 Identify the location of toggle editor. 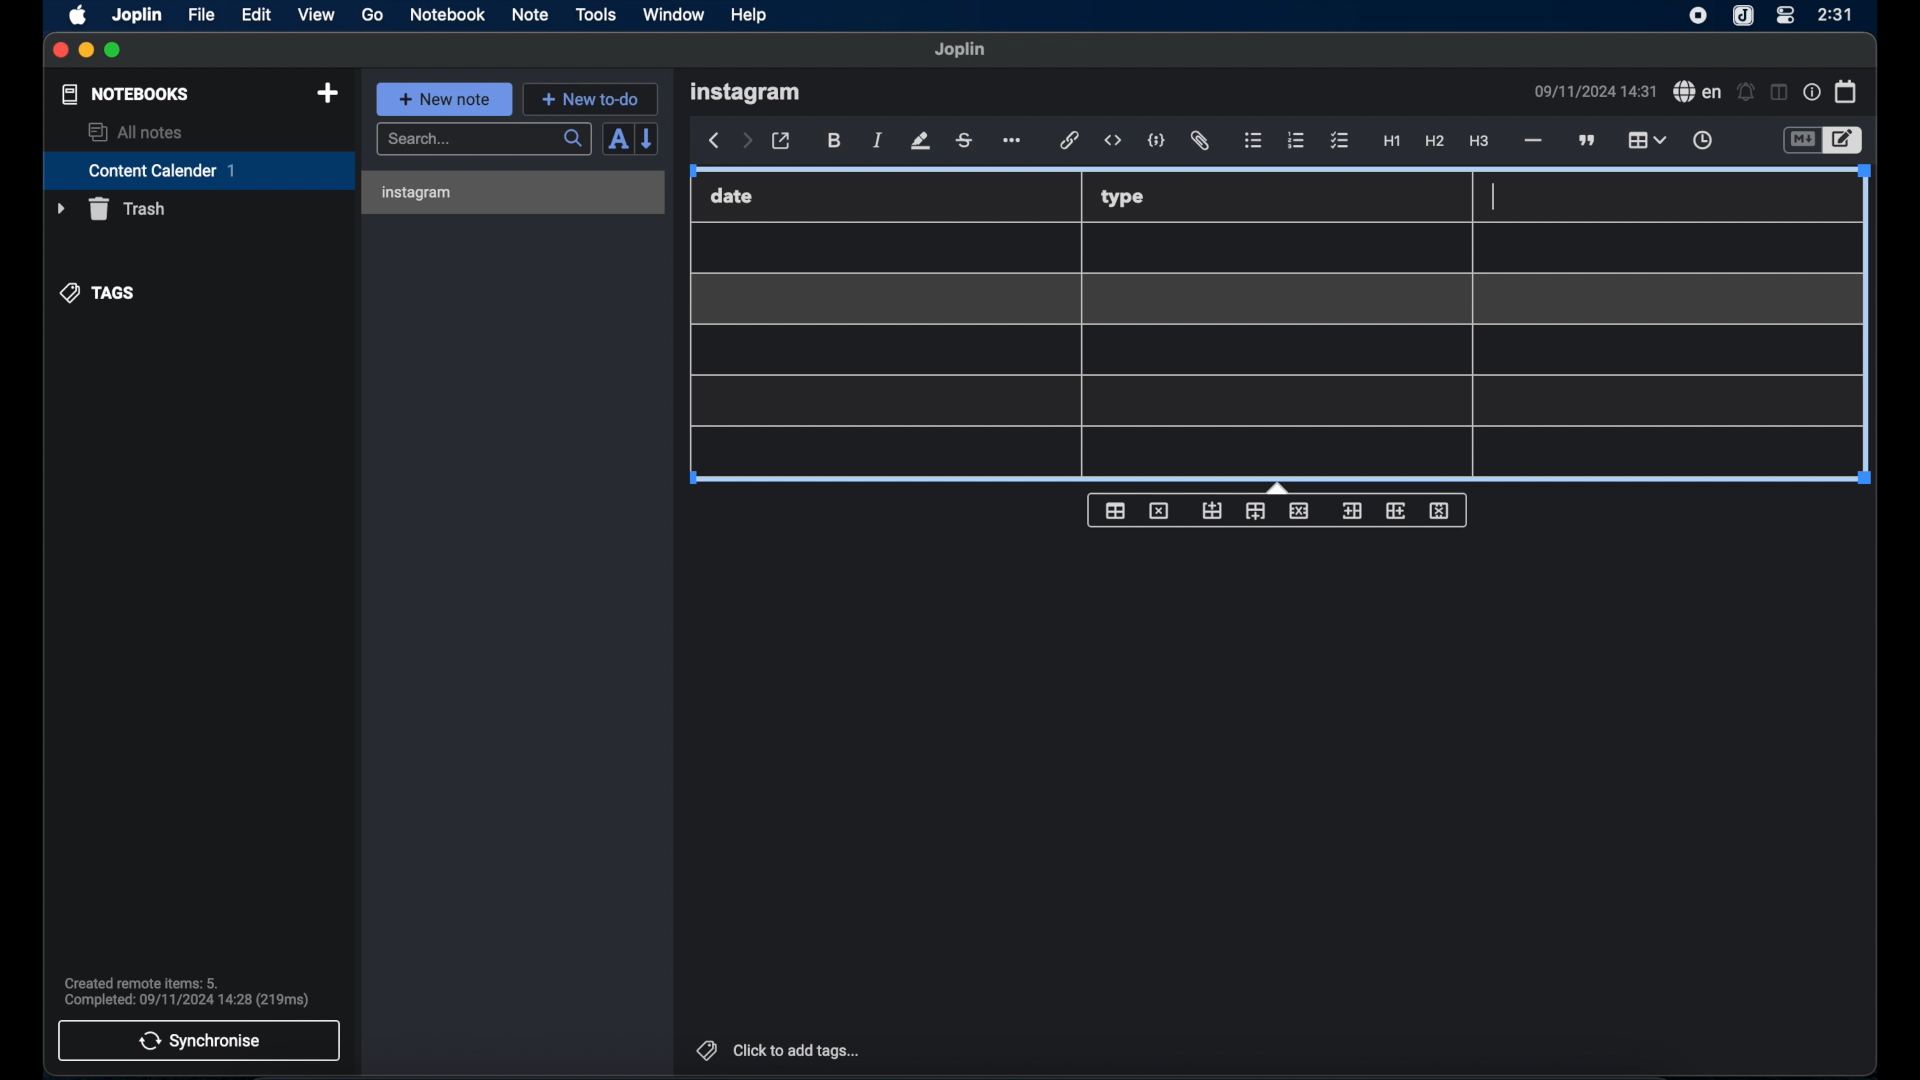
(1800, 138).